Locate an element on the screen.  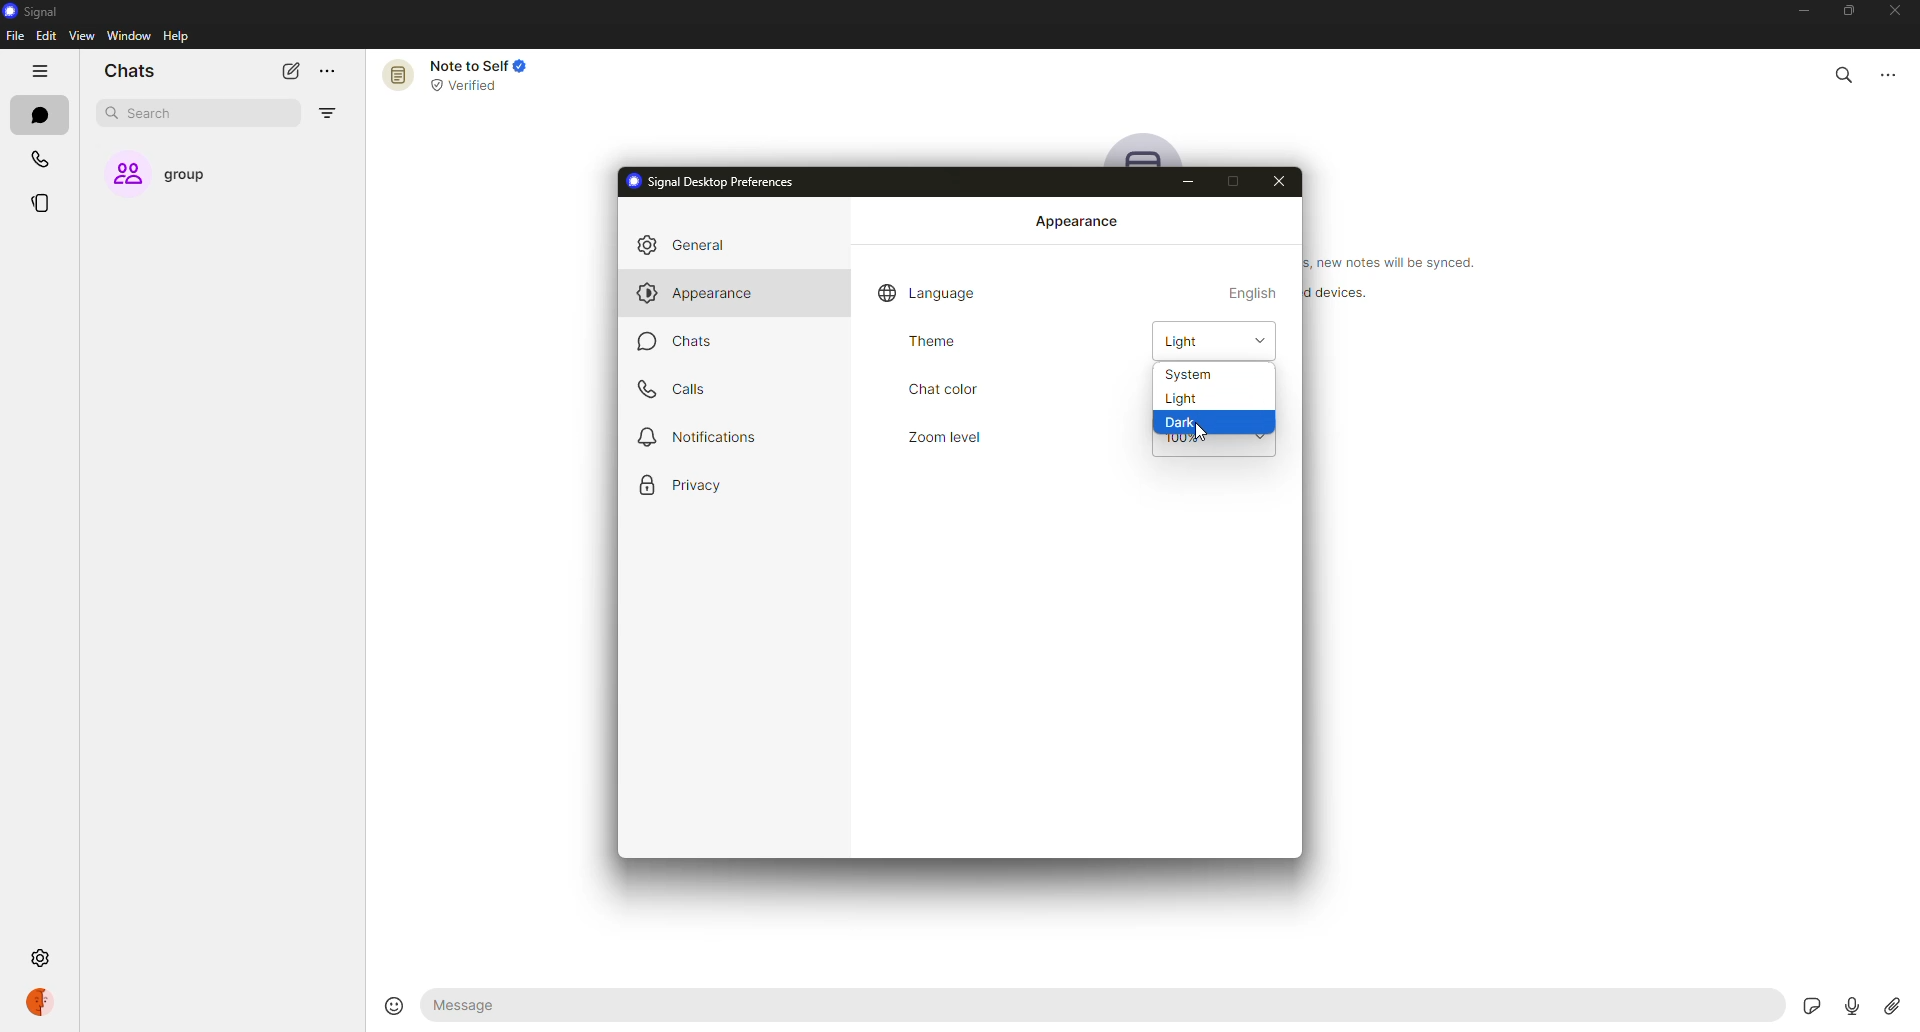
cursor is located at coordinates (1203, 442).